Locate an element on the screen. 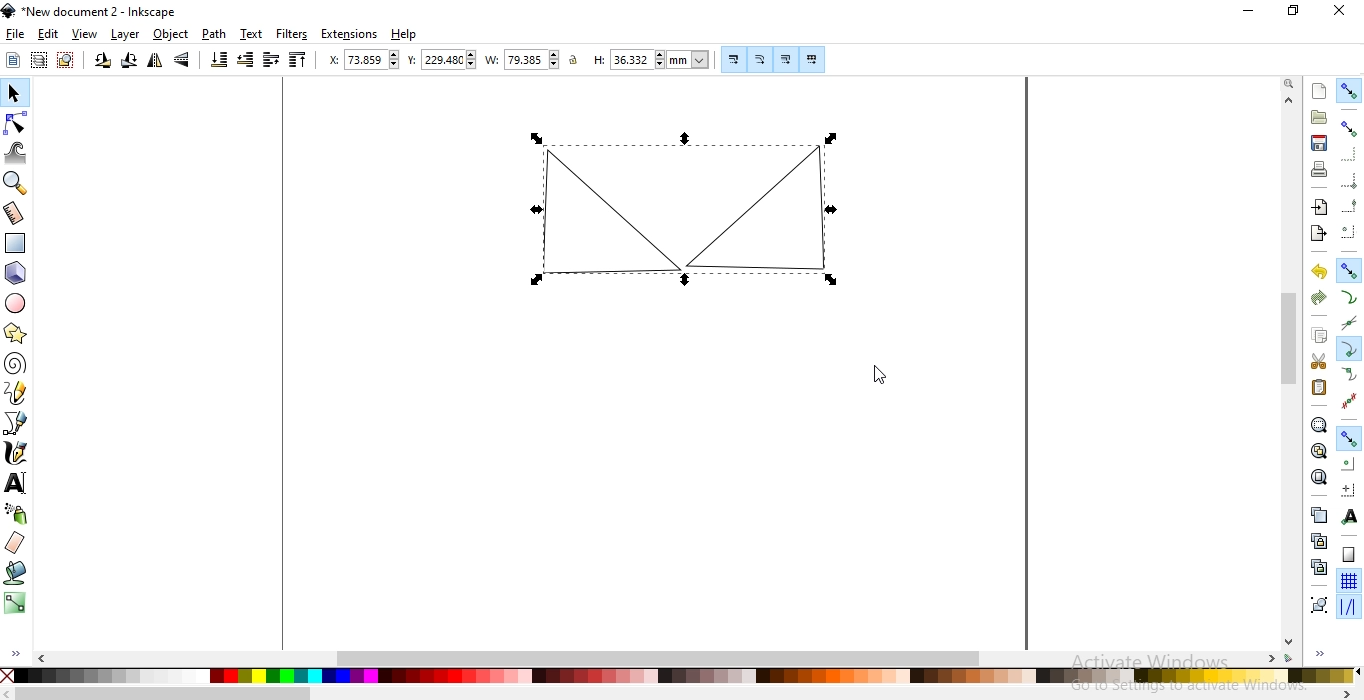 The image size is (1364, 700). width of selection is located at coordinates (524, 59).